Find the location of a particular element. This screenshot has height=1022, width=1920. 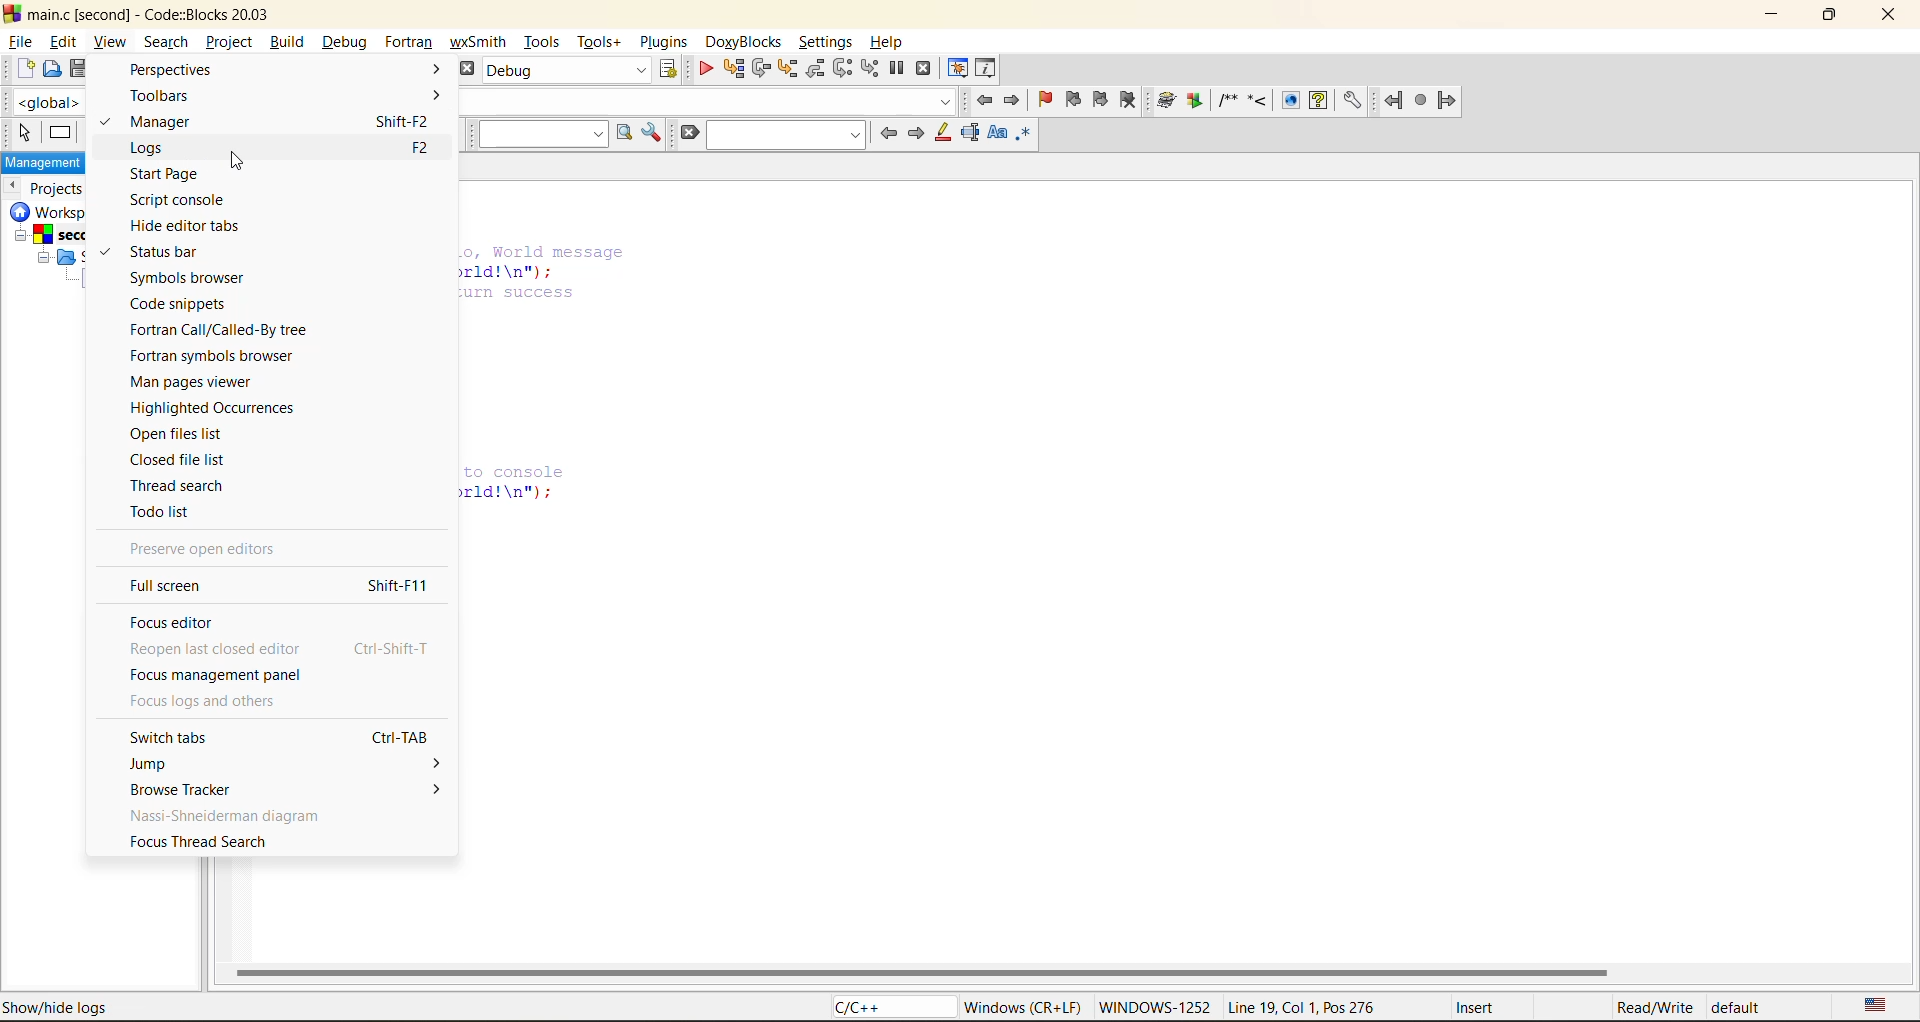

fortran symbols browser is located at coordinates (215, 353).